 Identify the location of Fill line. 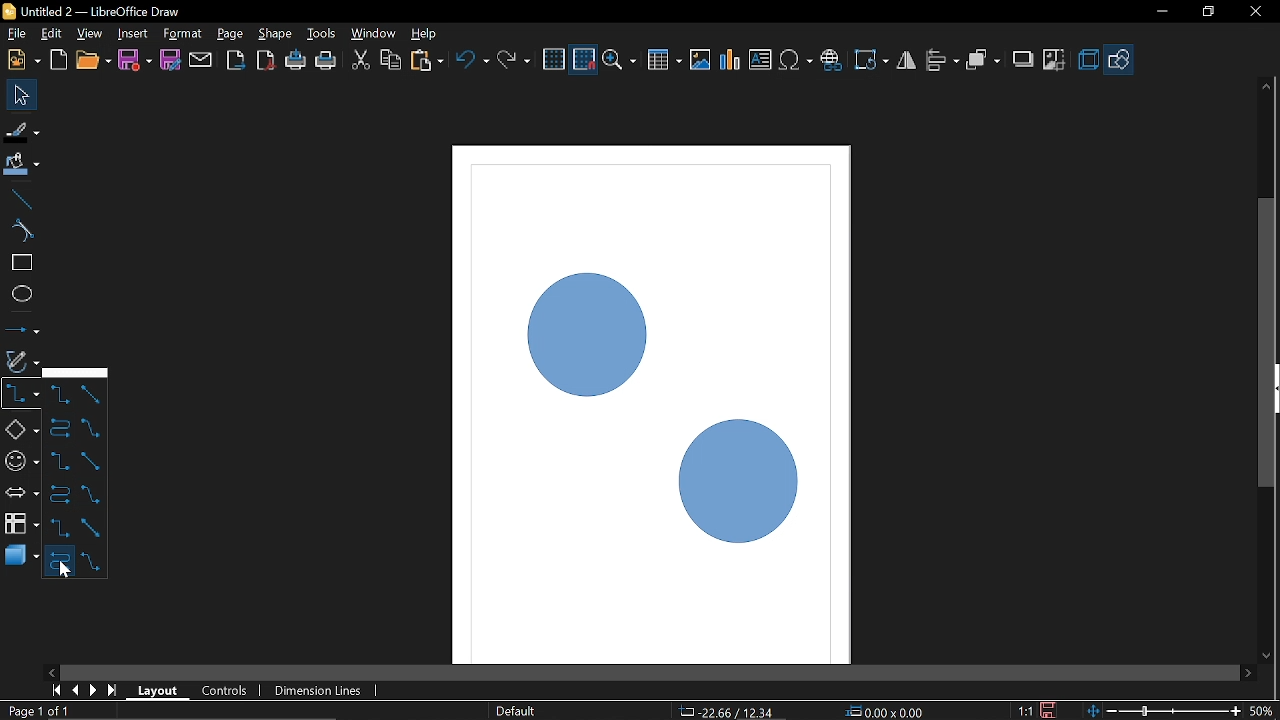
(23, 132).